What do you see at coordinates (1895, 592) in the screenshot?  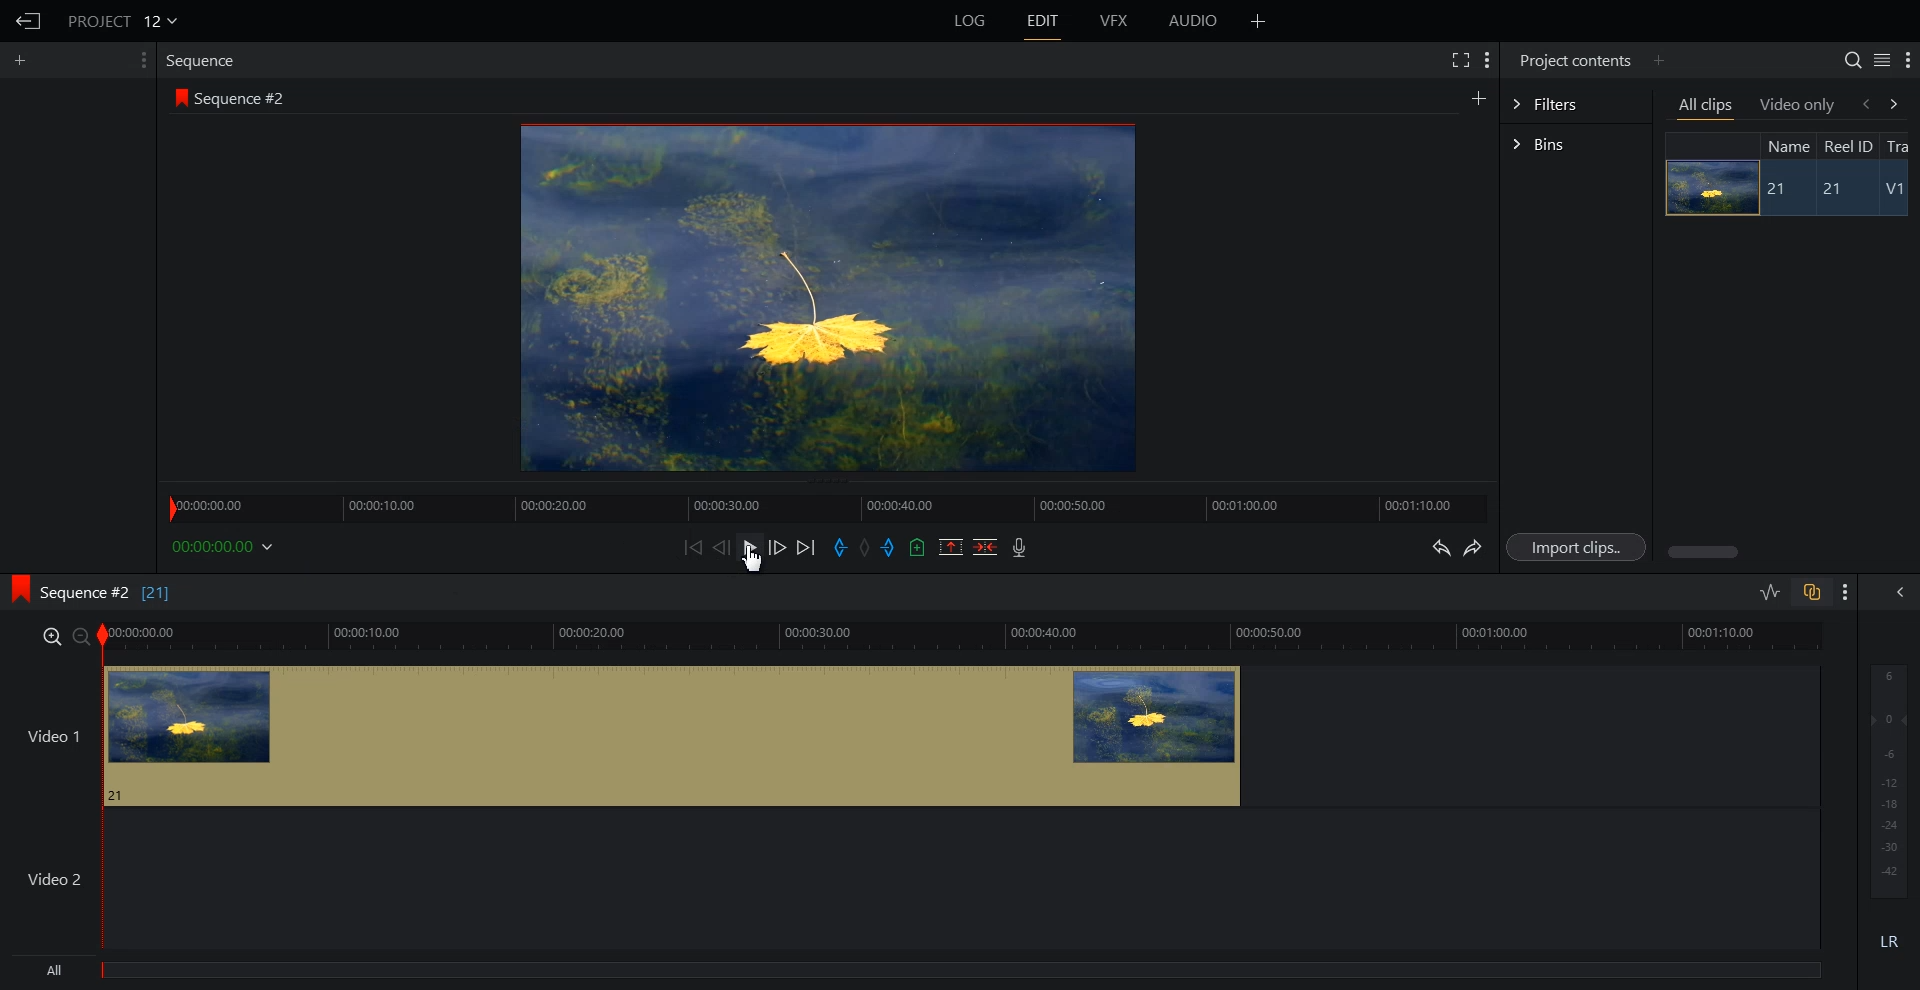 I see `Show the full audio mix` at bounding box center [1895, 592].